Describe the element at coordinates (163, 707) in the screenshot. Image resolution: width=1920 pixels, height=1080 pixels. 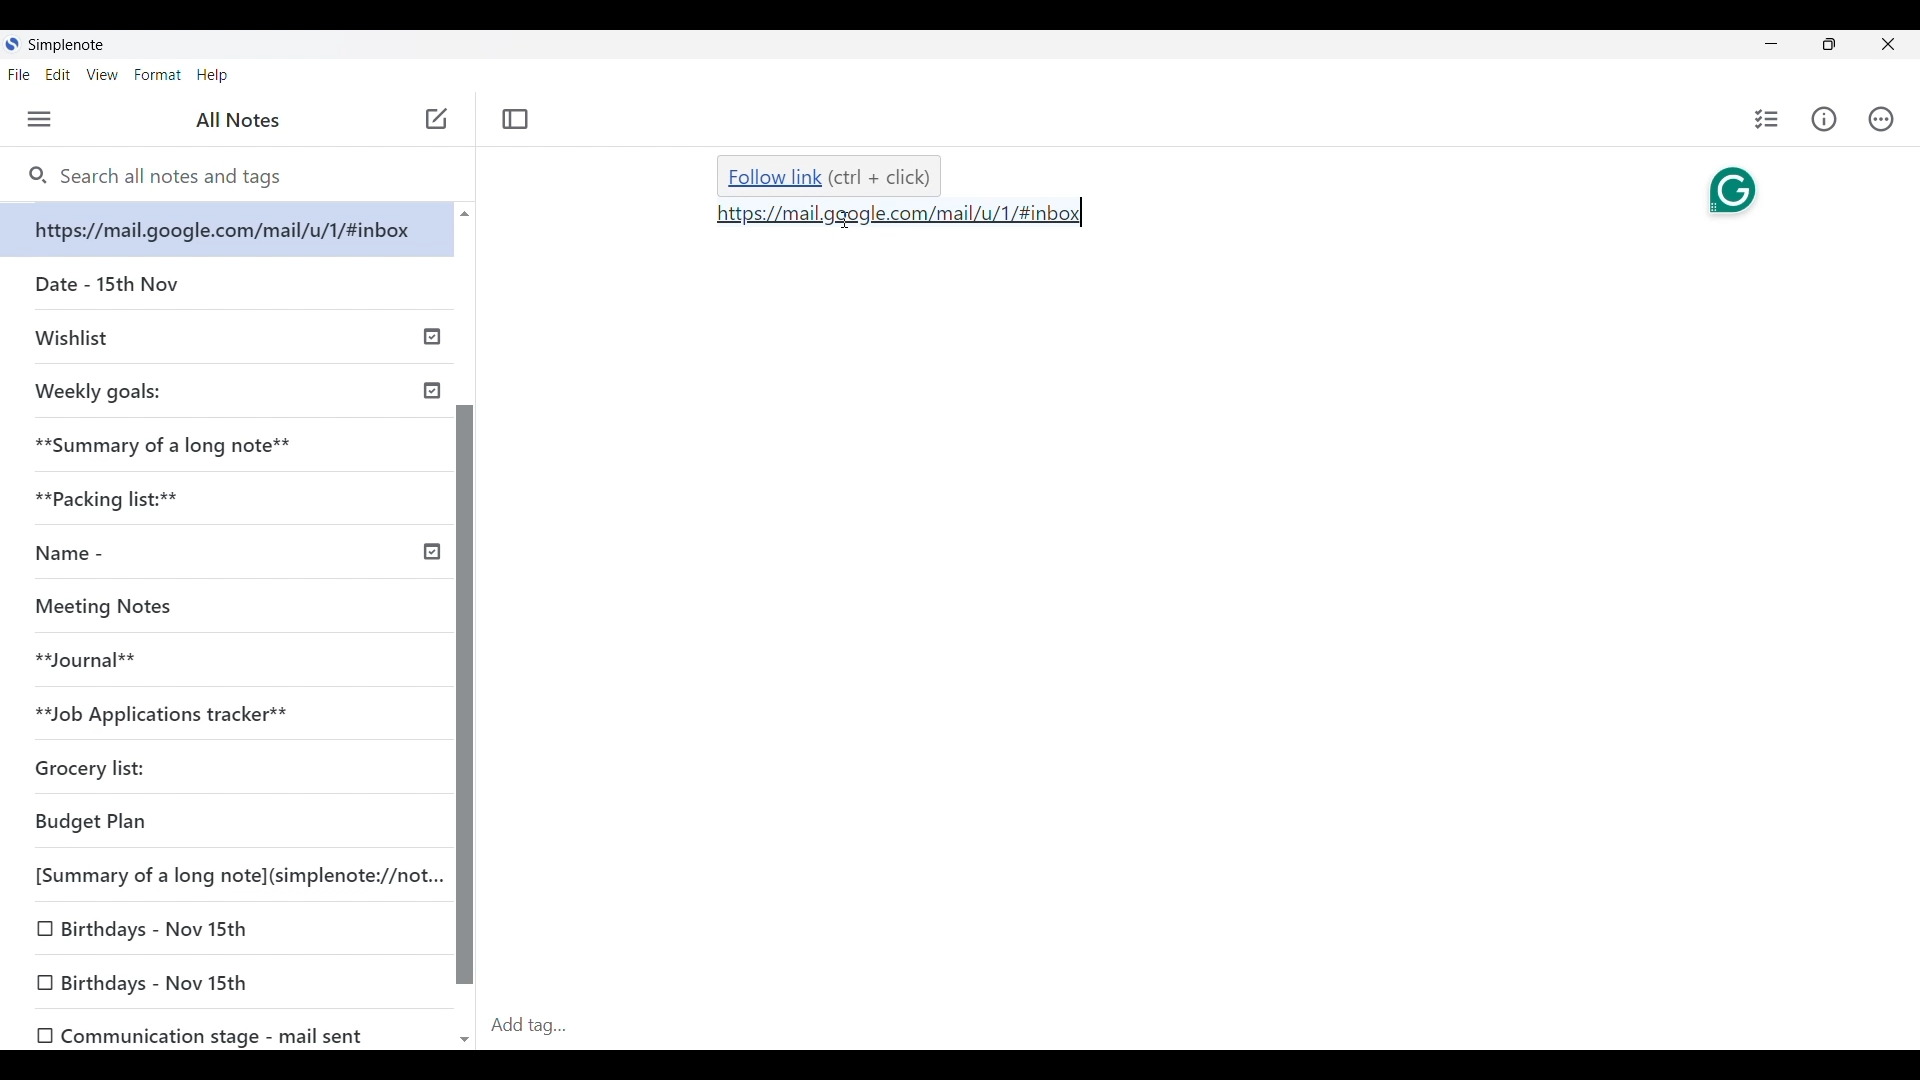
I see `**Job Applications tracke` at that location.